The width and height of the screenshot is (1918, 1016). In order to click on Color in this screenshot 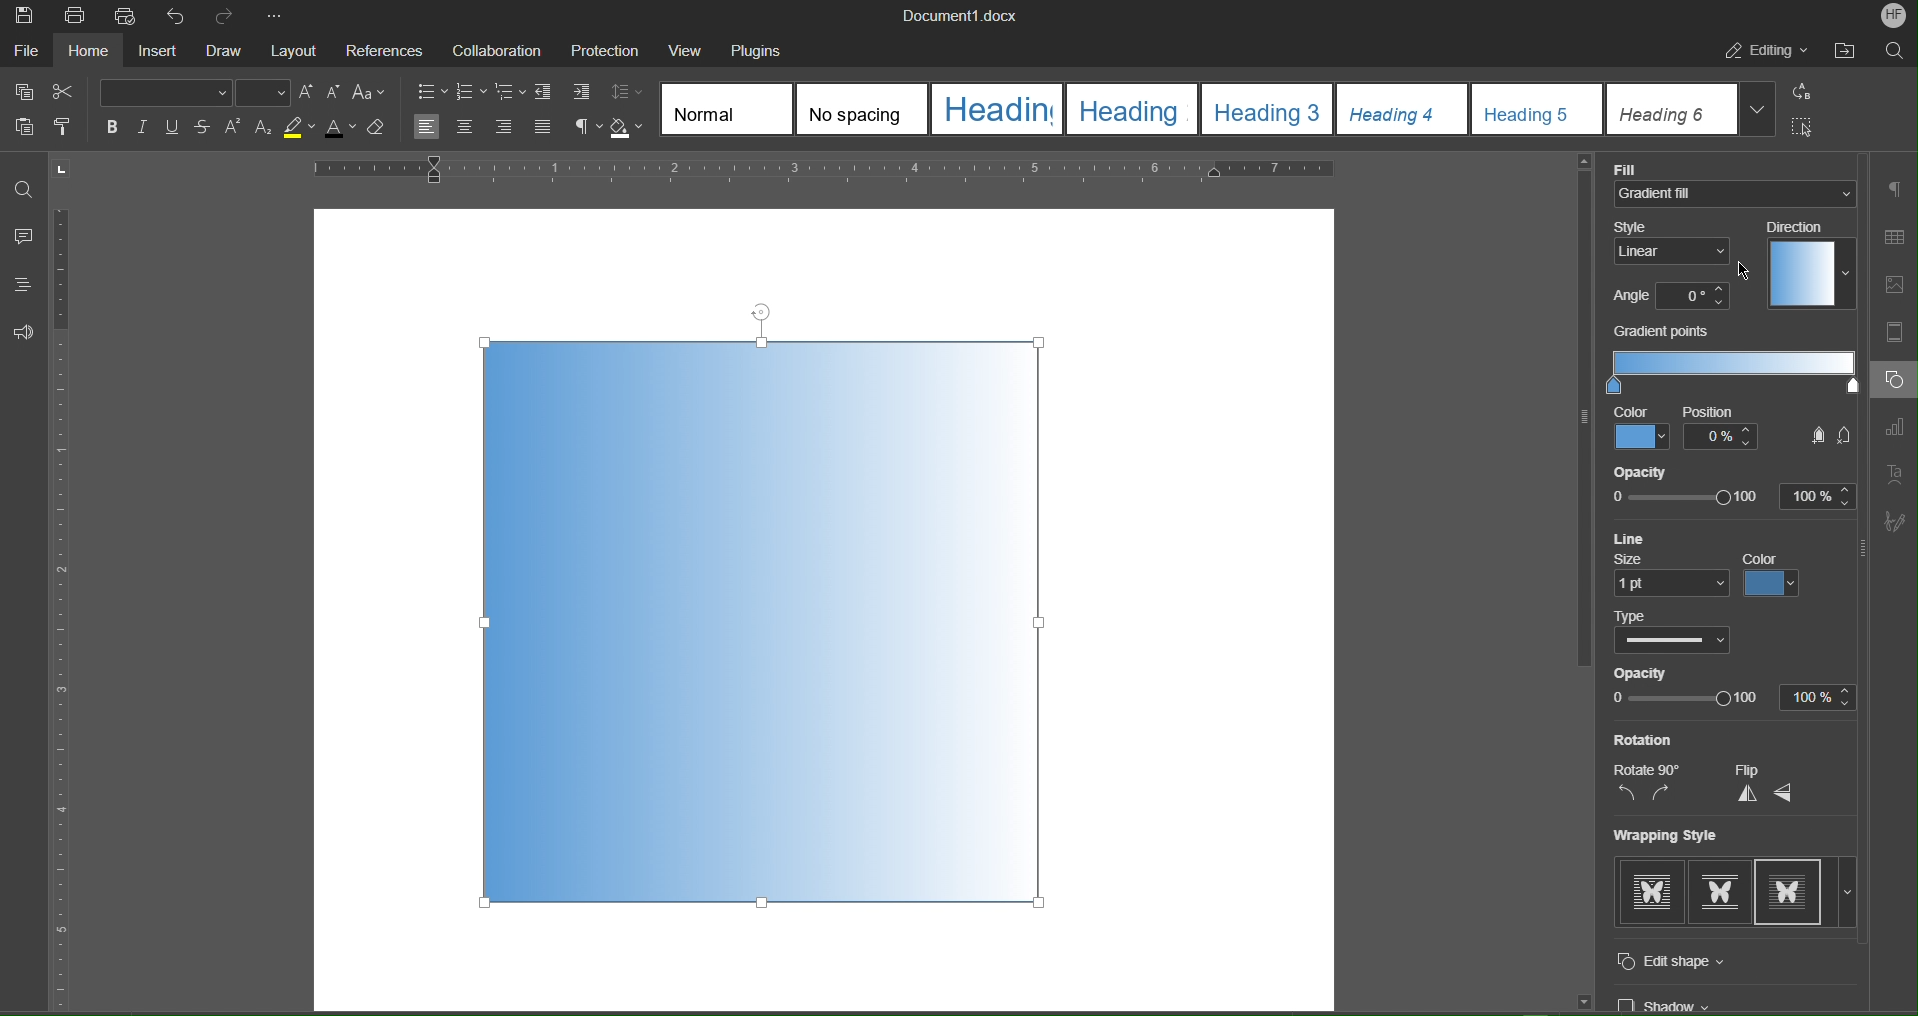, I will do `click(1631, 411)`.